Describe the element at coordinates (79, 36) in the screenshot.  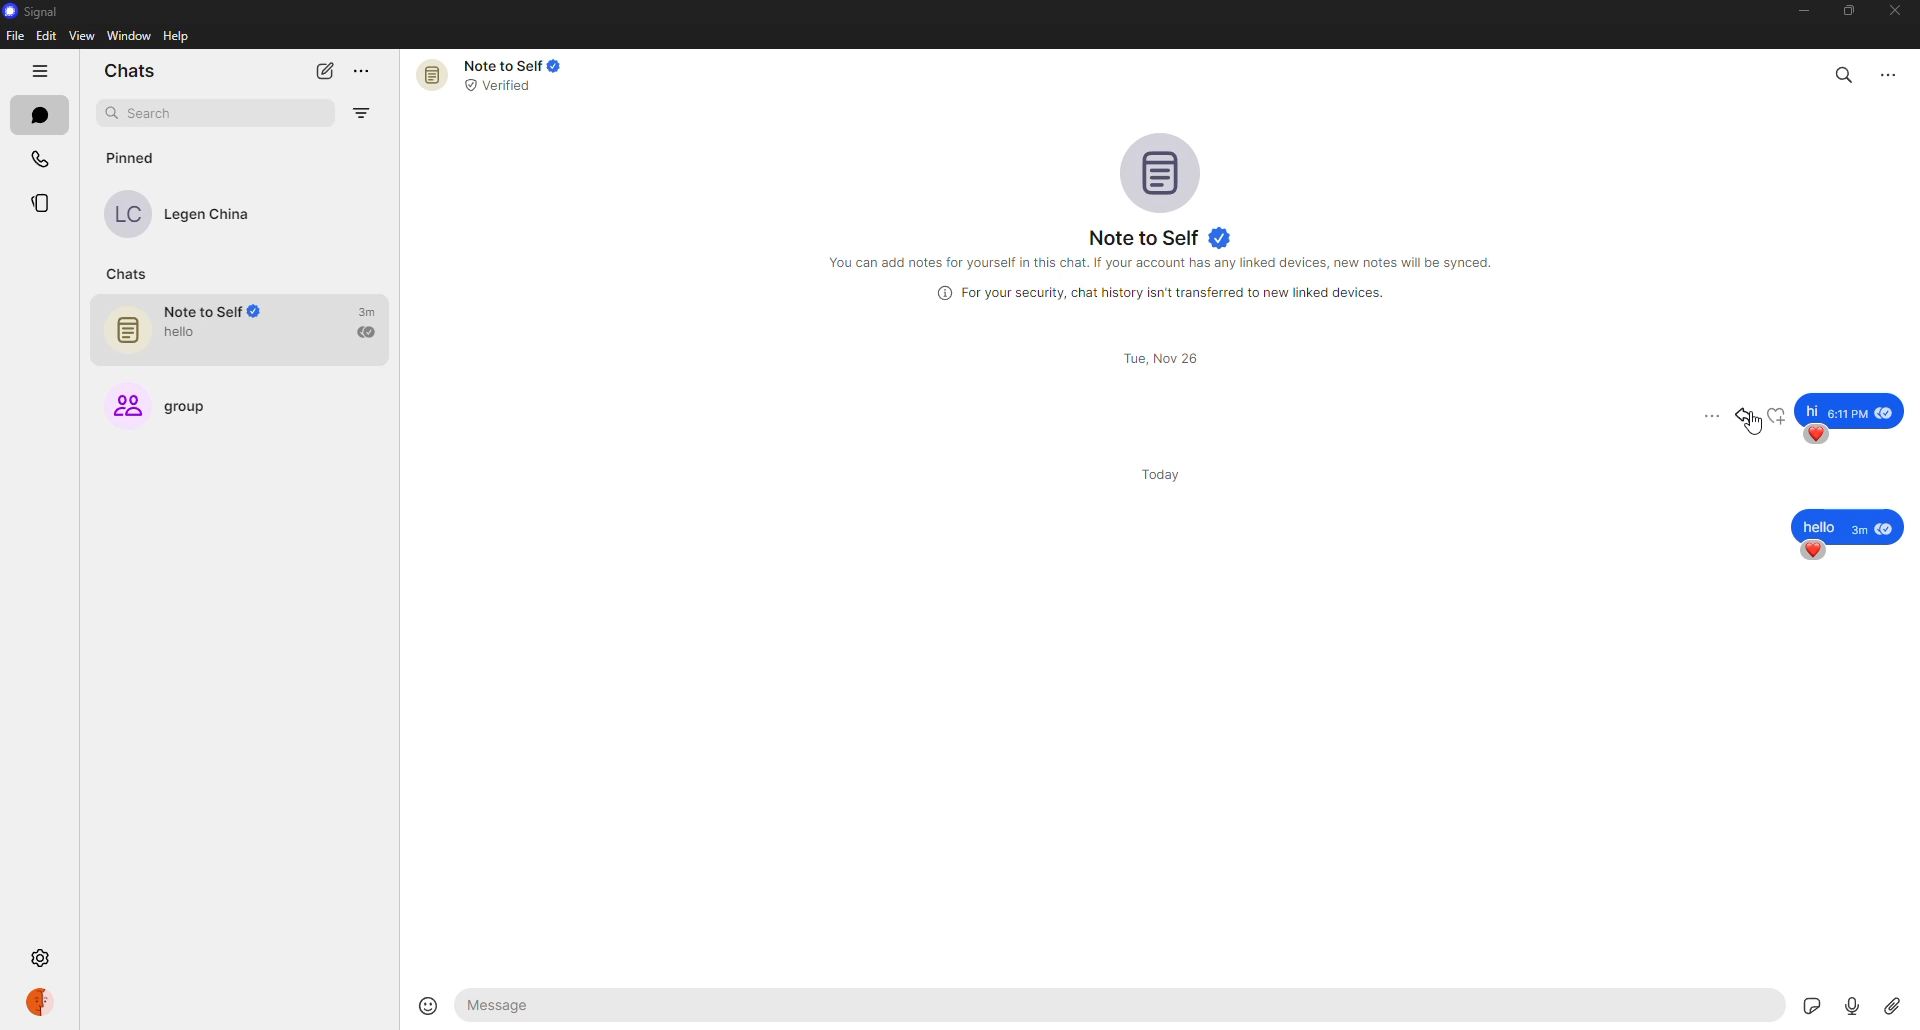
I see `view` at that location.